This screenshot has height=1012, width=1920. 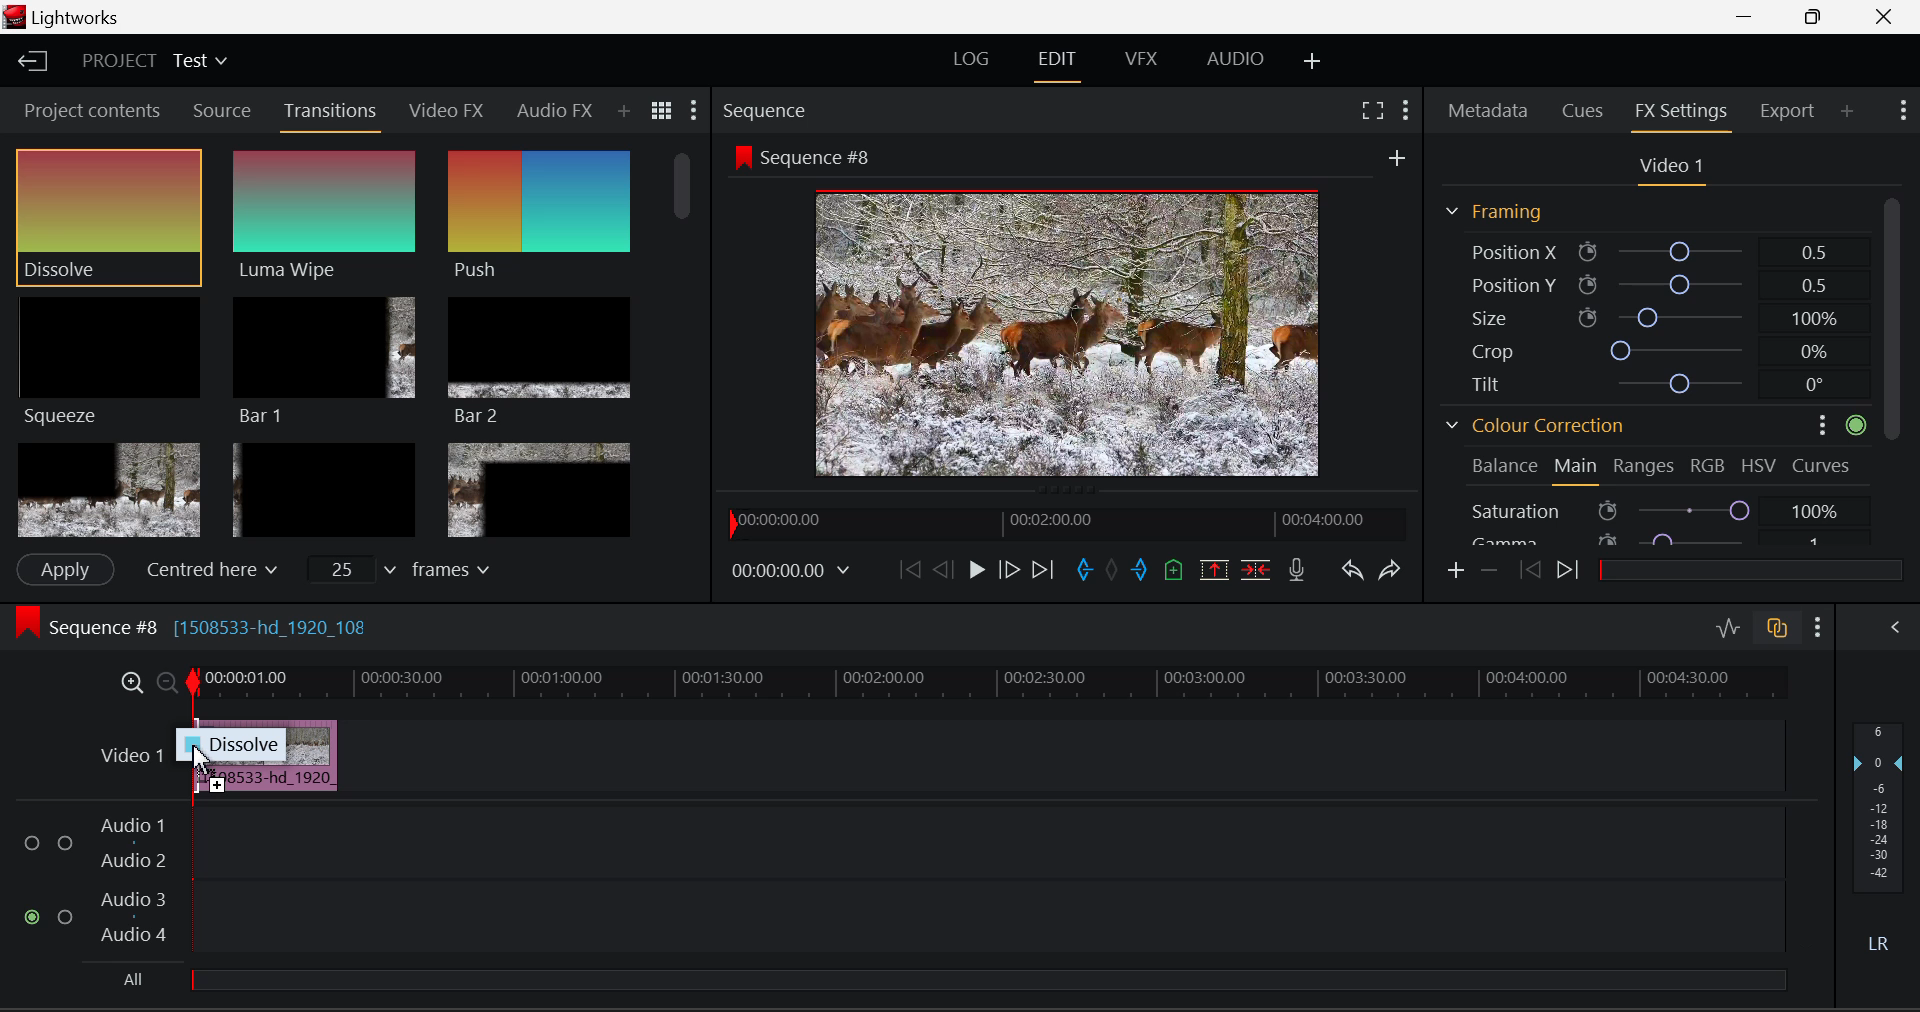 What do you see at coordinates (85, 109) in the screenshot?
I see `Project contents` at bounding box center [85, 109].